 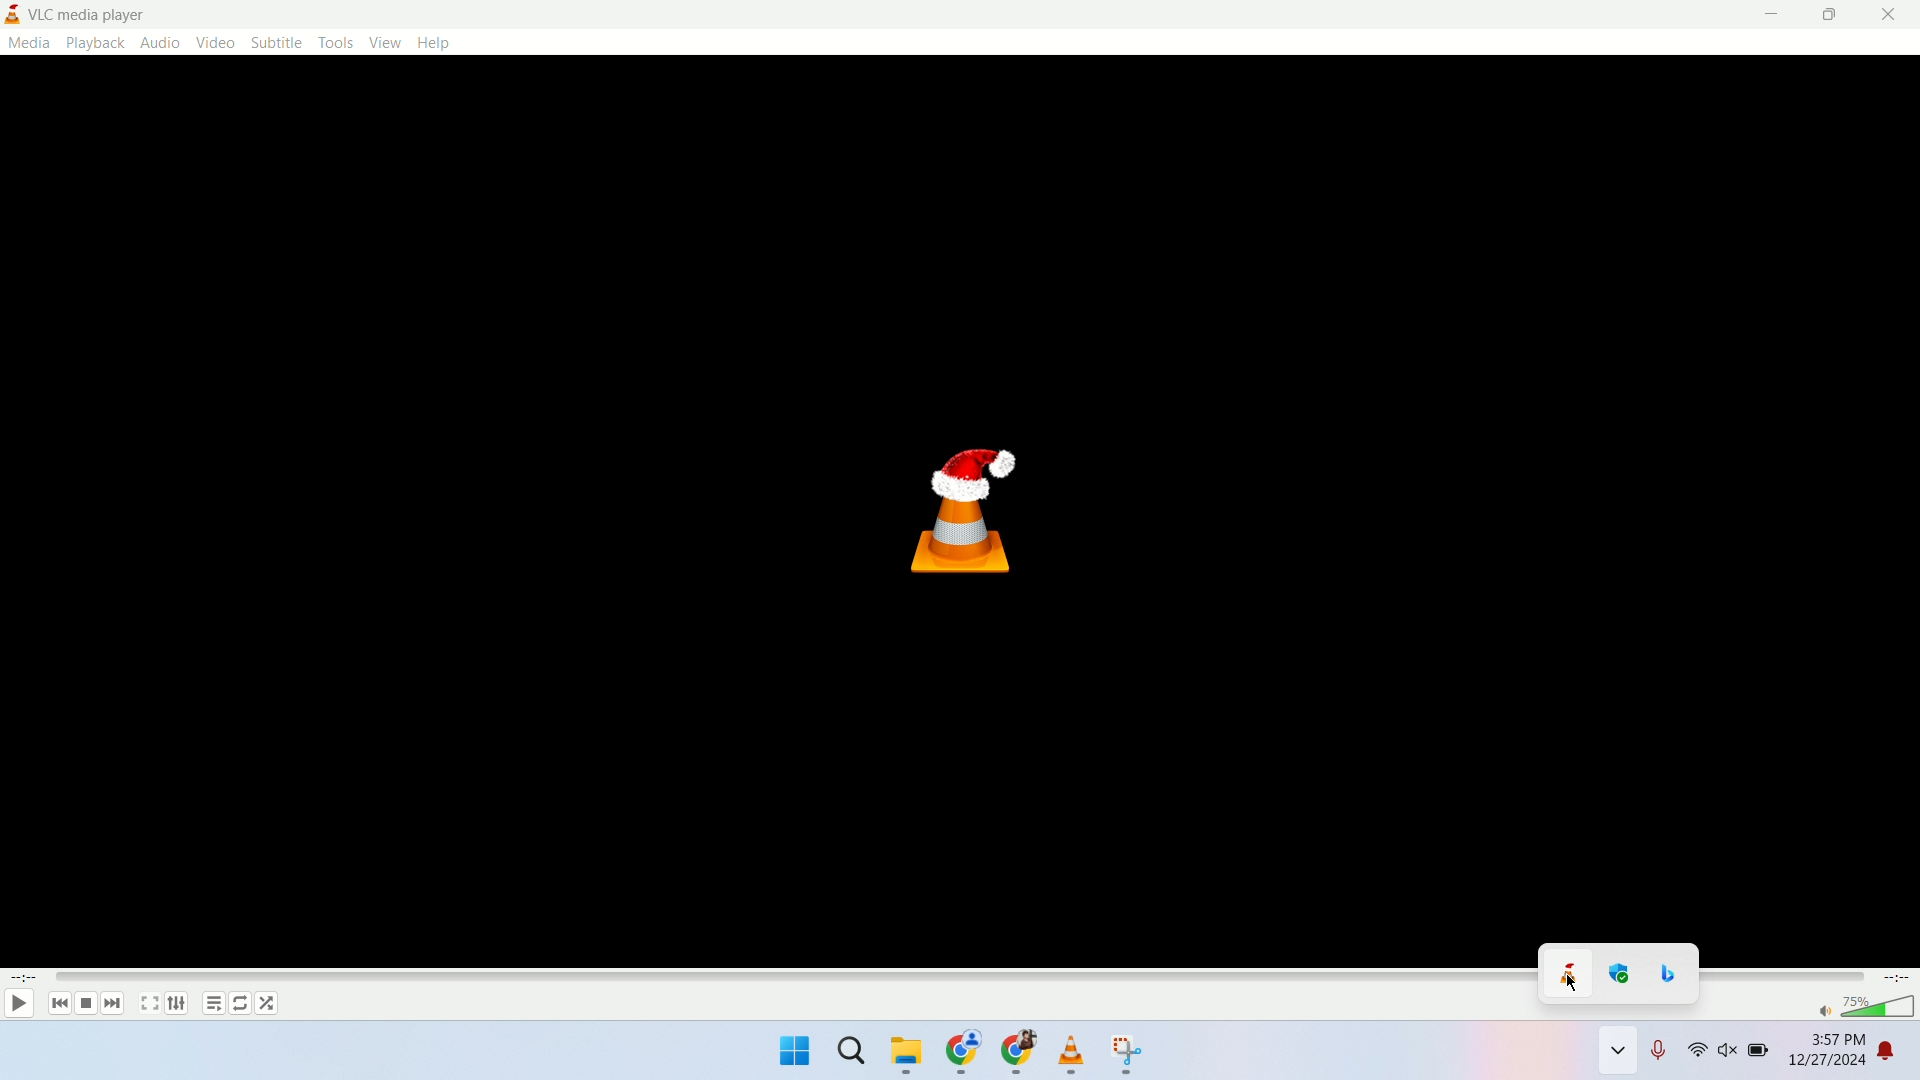 I want to click on vlc player, so click(x=1073, y=1054).